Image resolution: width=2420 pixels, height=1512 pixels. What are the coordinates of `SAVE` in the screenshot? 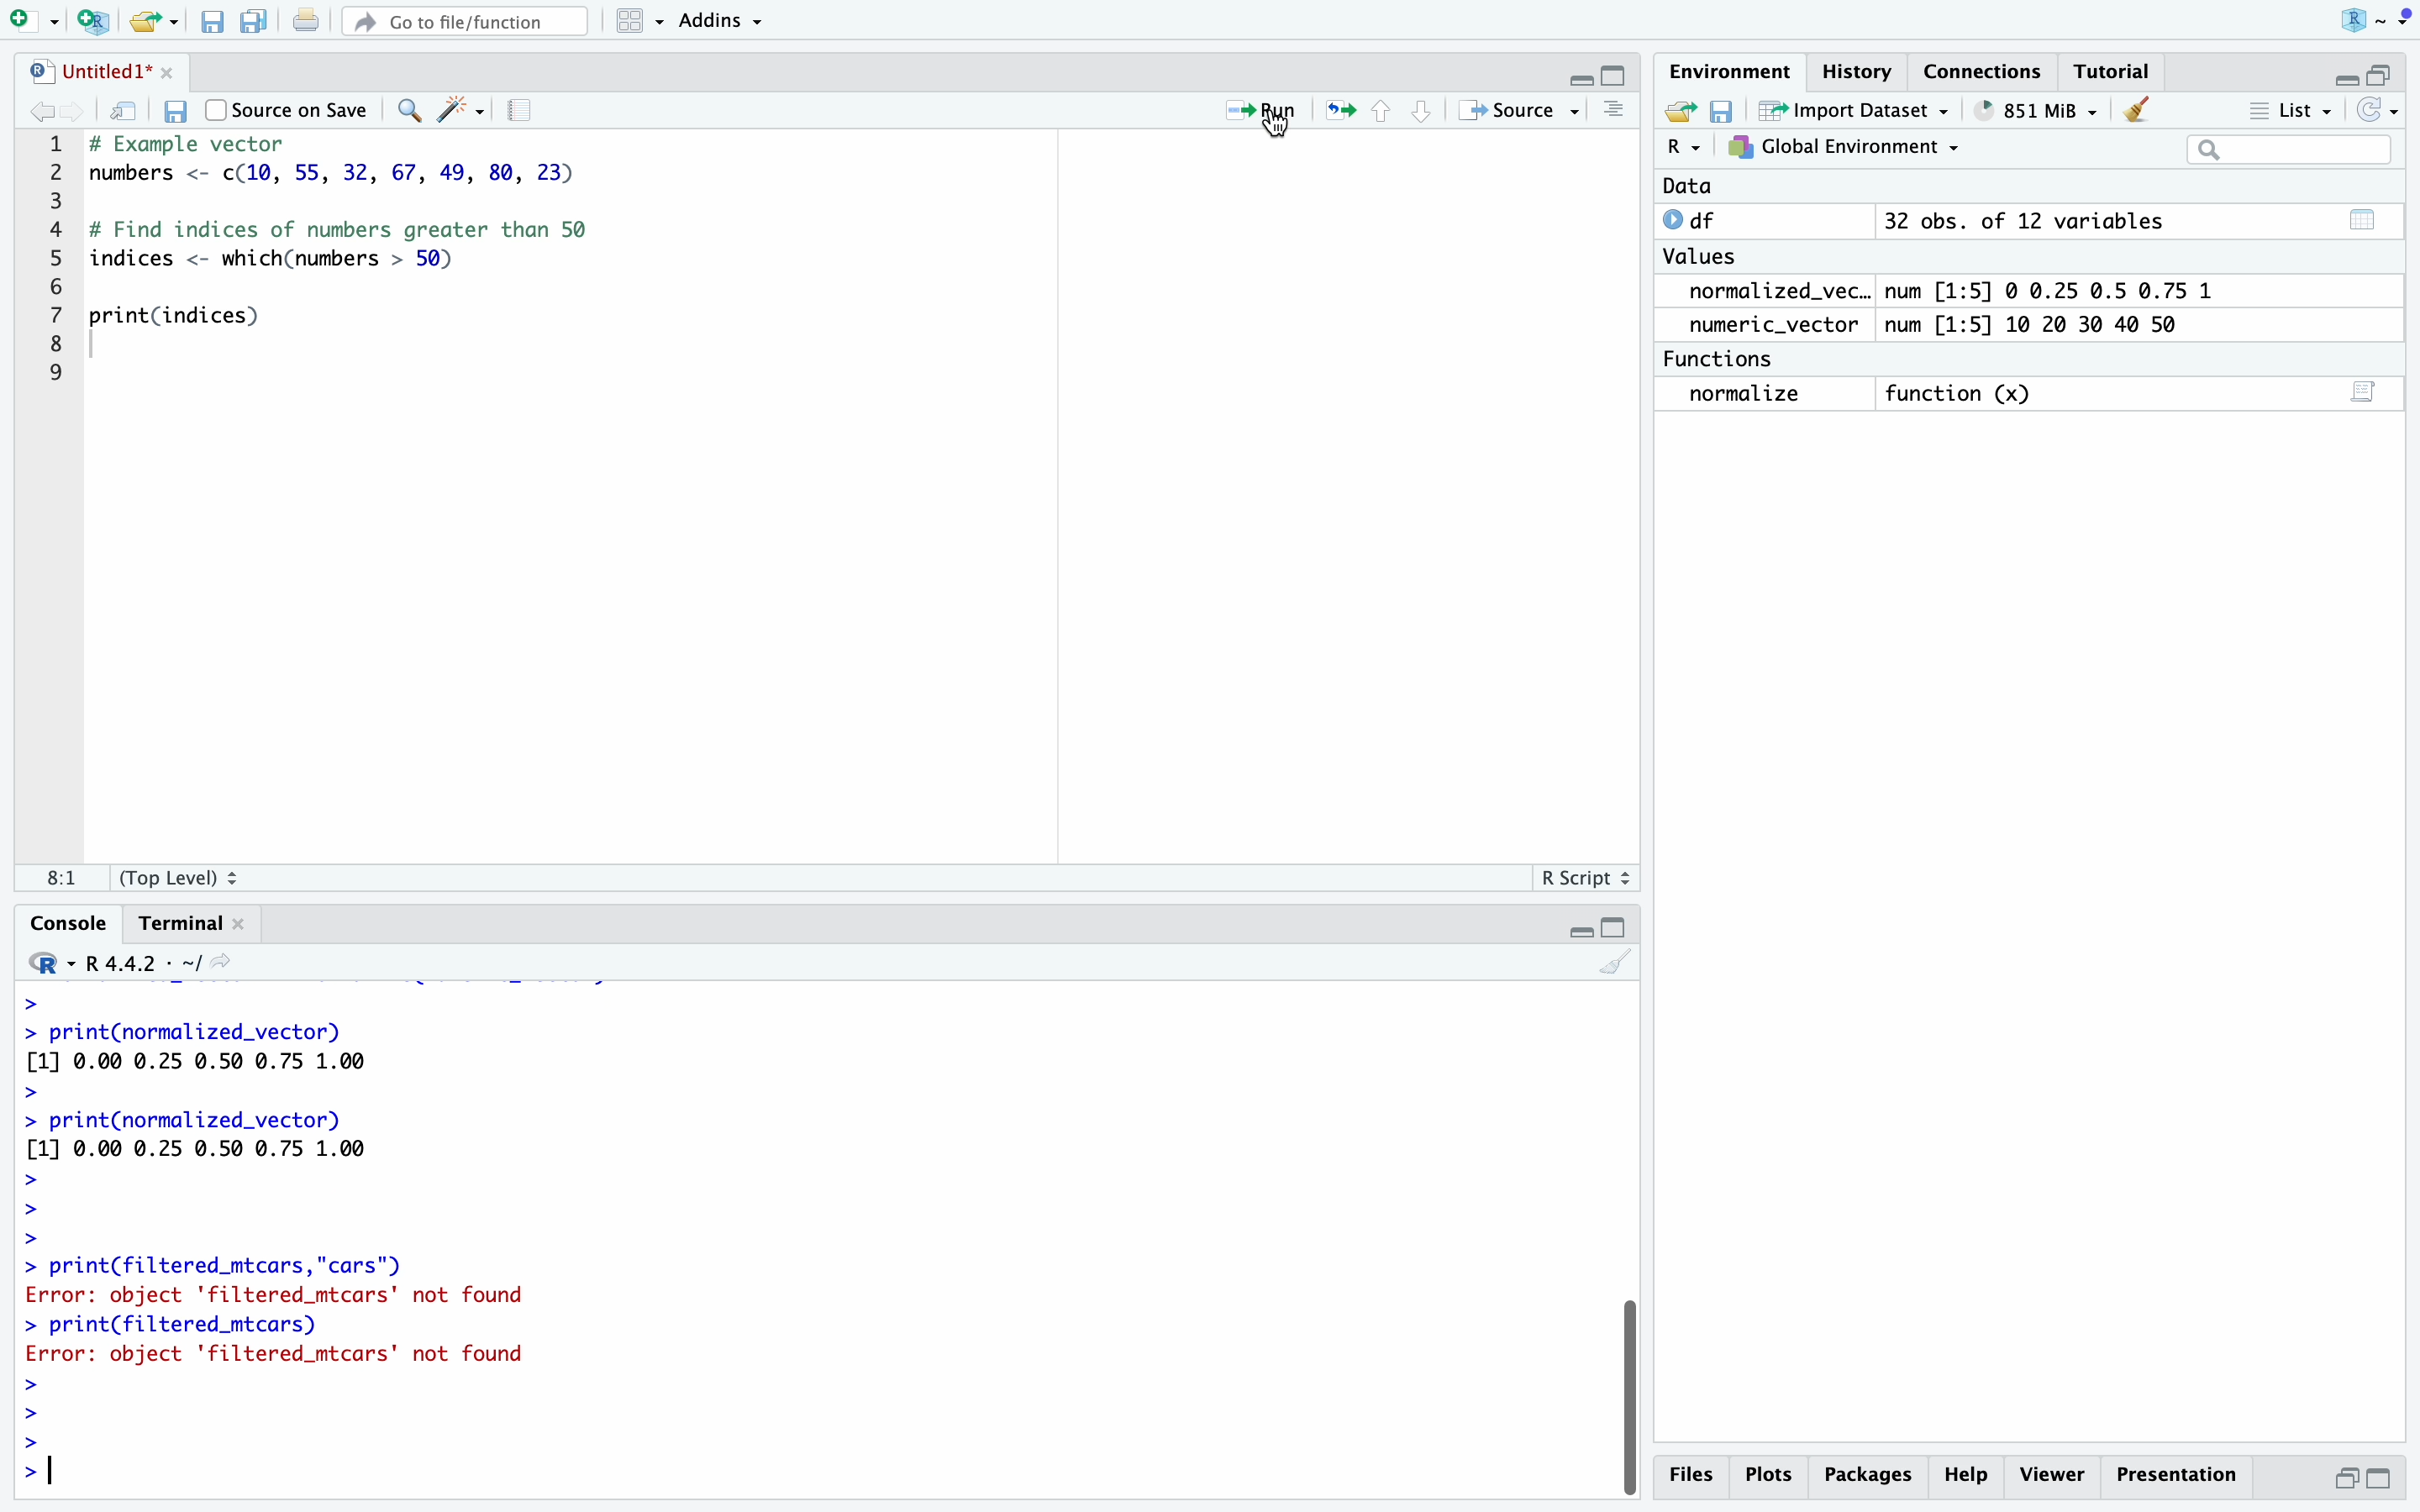 It's located at (1722, 111).